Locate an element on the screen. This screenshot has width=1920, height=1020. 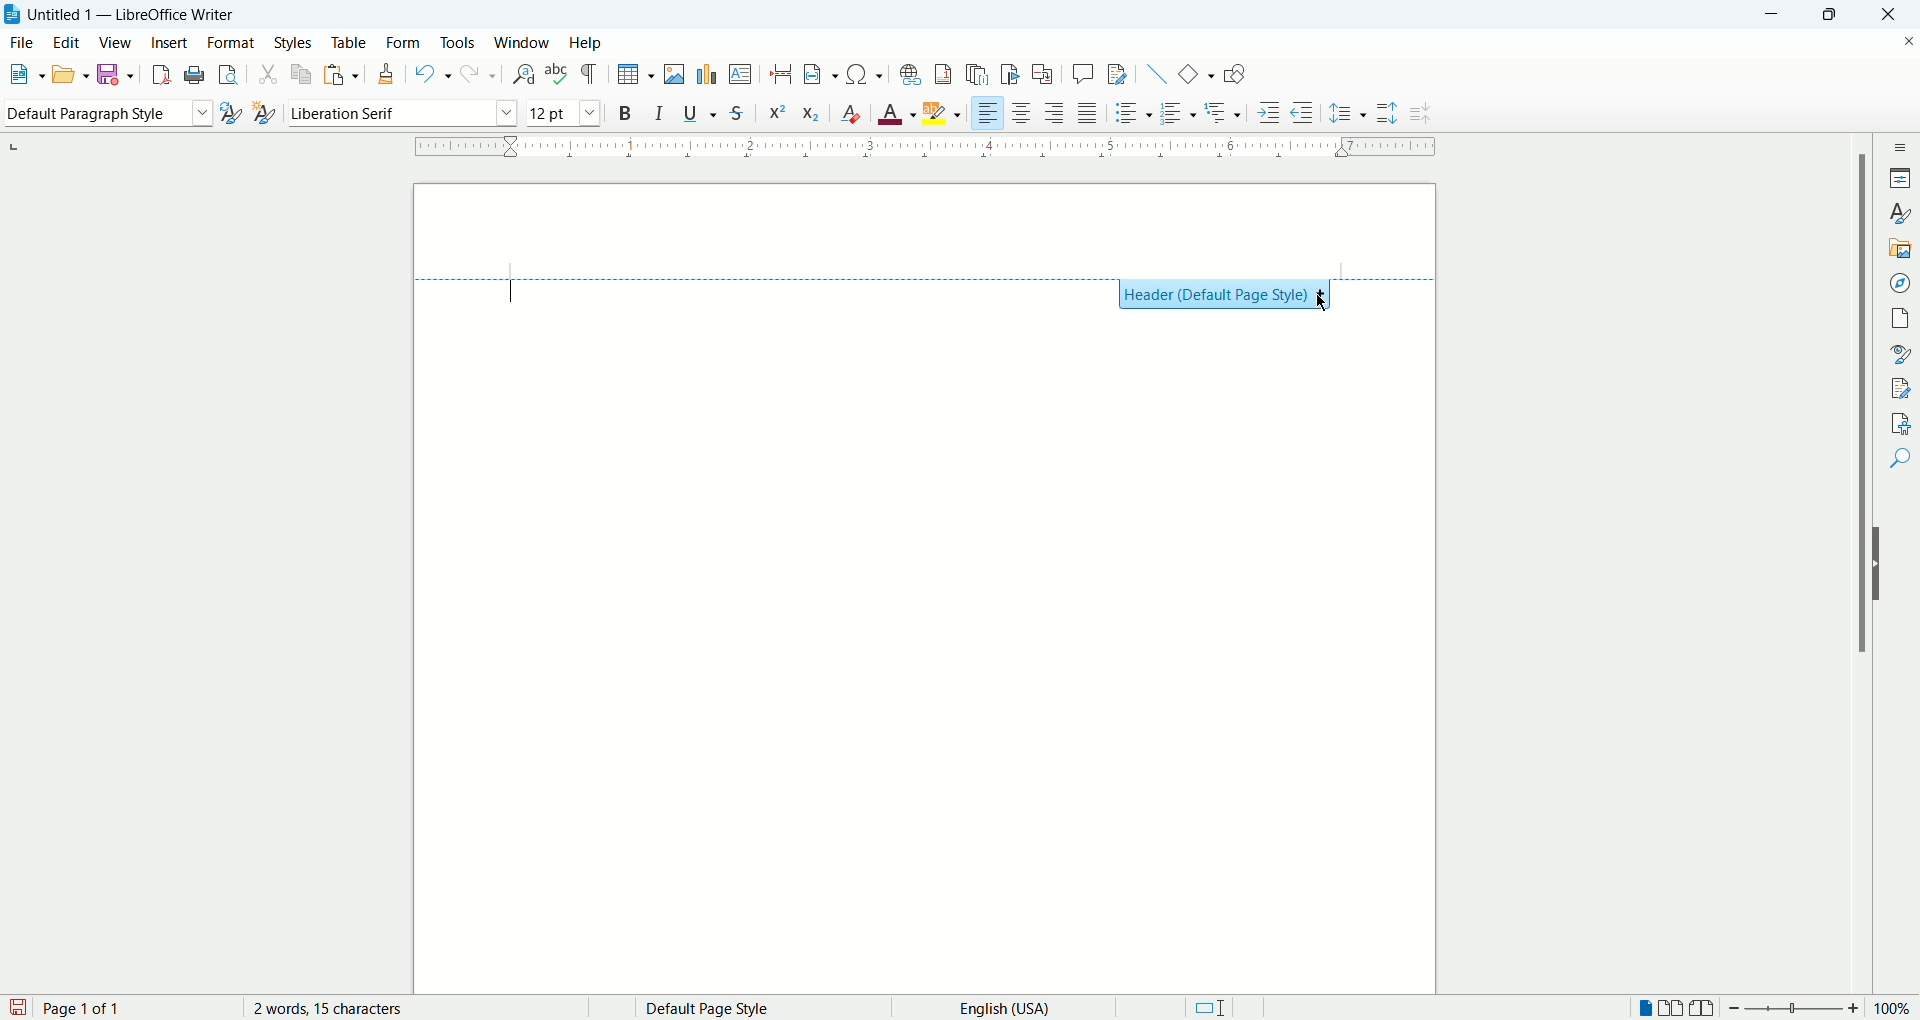
align center is located at coordinates (1020, 112).